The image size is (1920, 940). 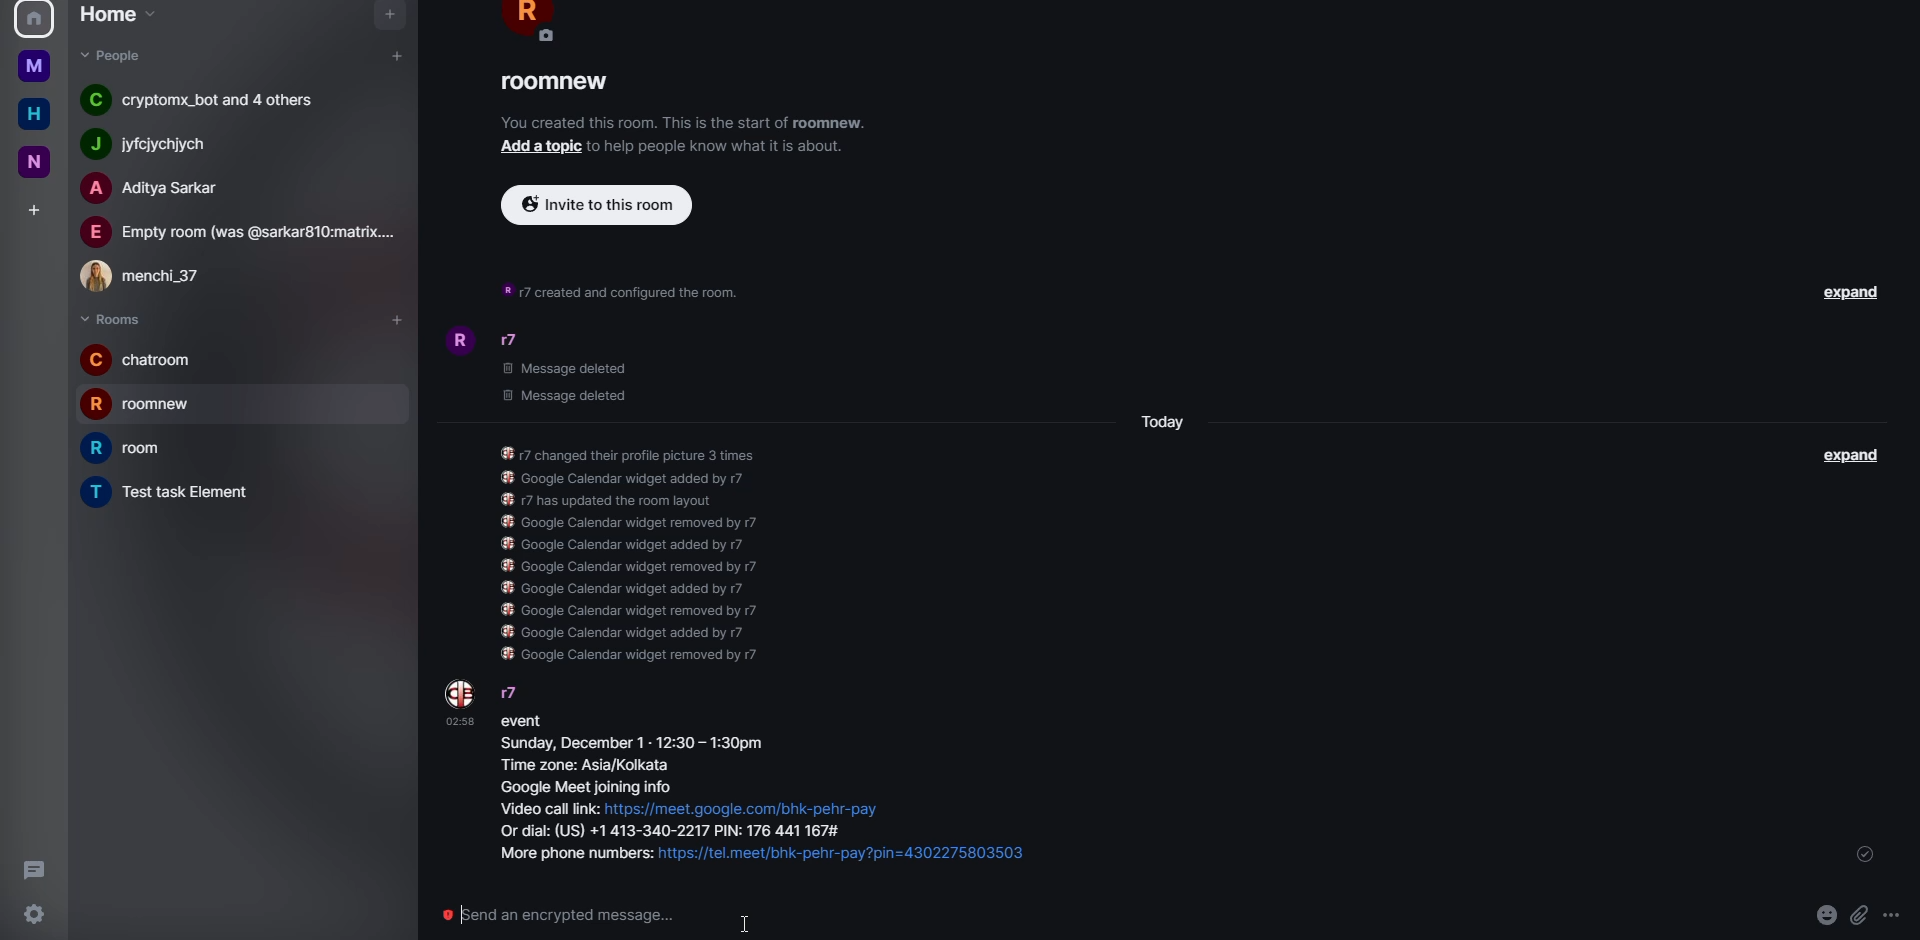 What do you see at coordinates (36, 64) in the screenshot?
I see `home` at bounding box center [36, 64].